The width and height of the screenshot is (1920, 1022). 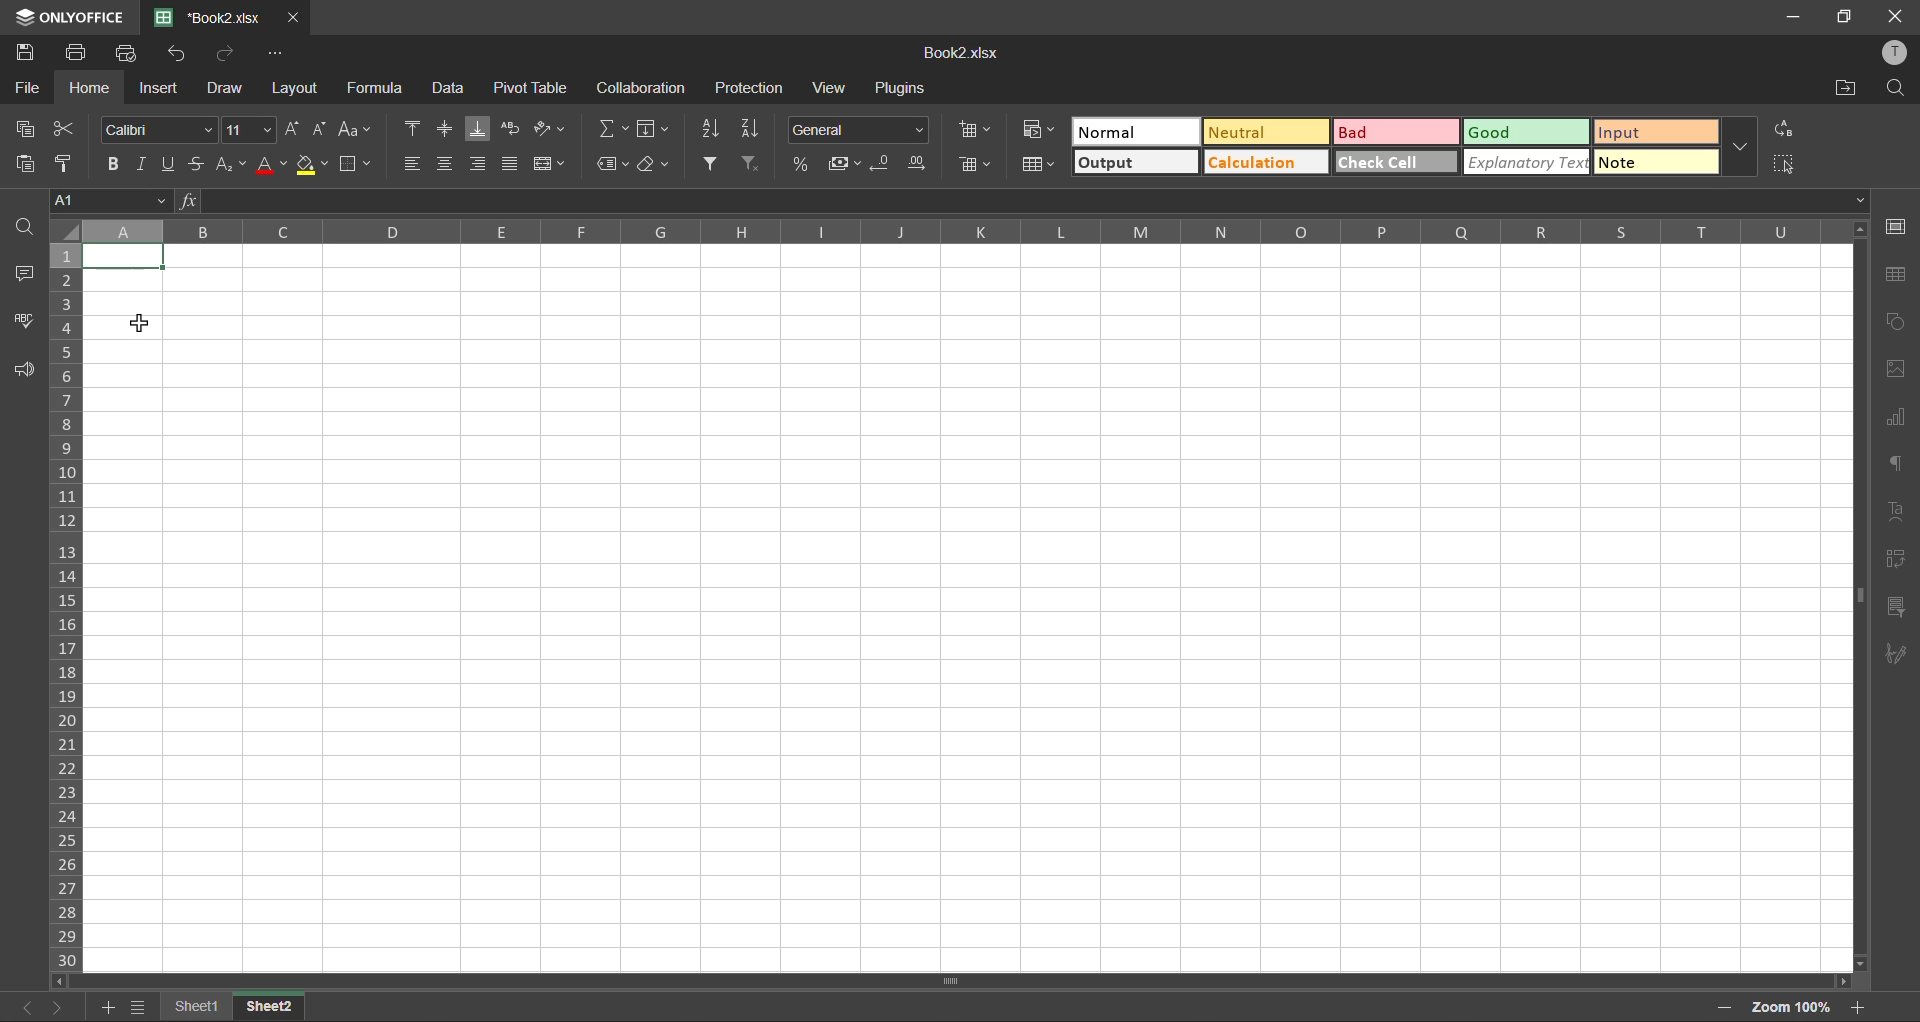 What do you see at coordinates (417, 128) in the screenshot?
I see `align top` at bounding box center [417, 128].